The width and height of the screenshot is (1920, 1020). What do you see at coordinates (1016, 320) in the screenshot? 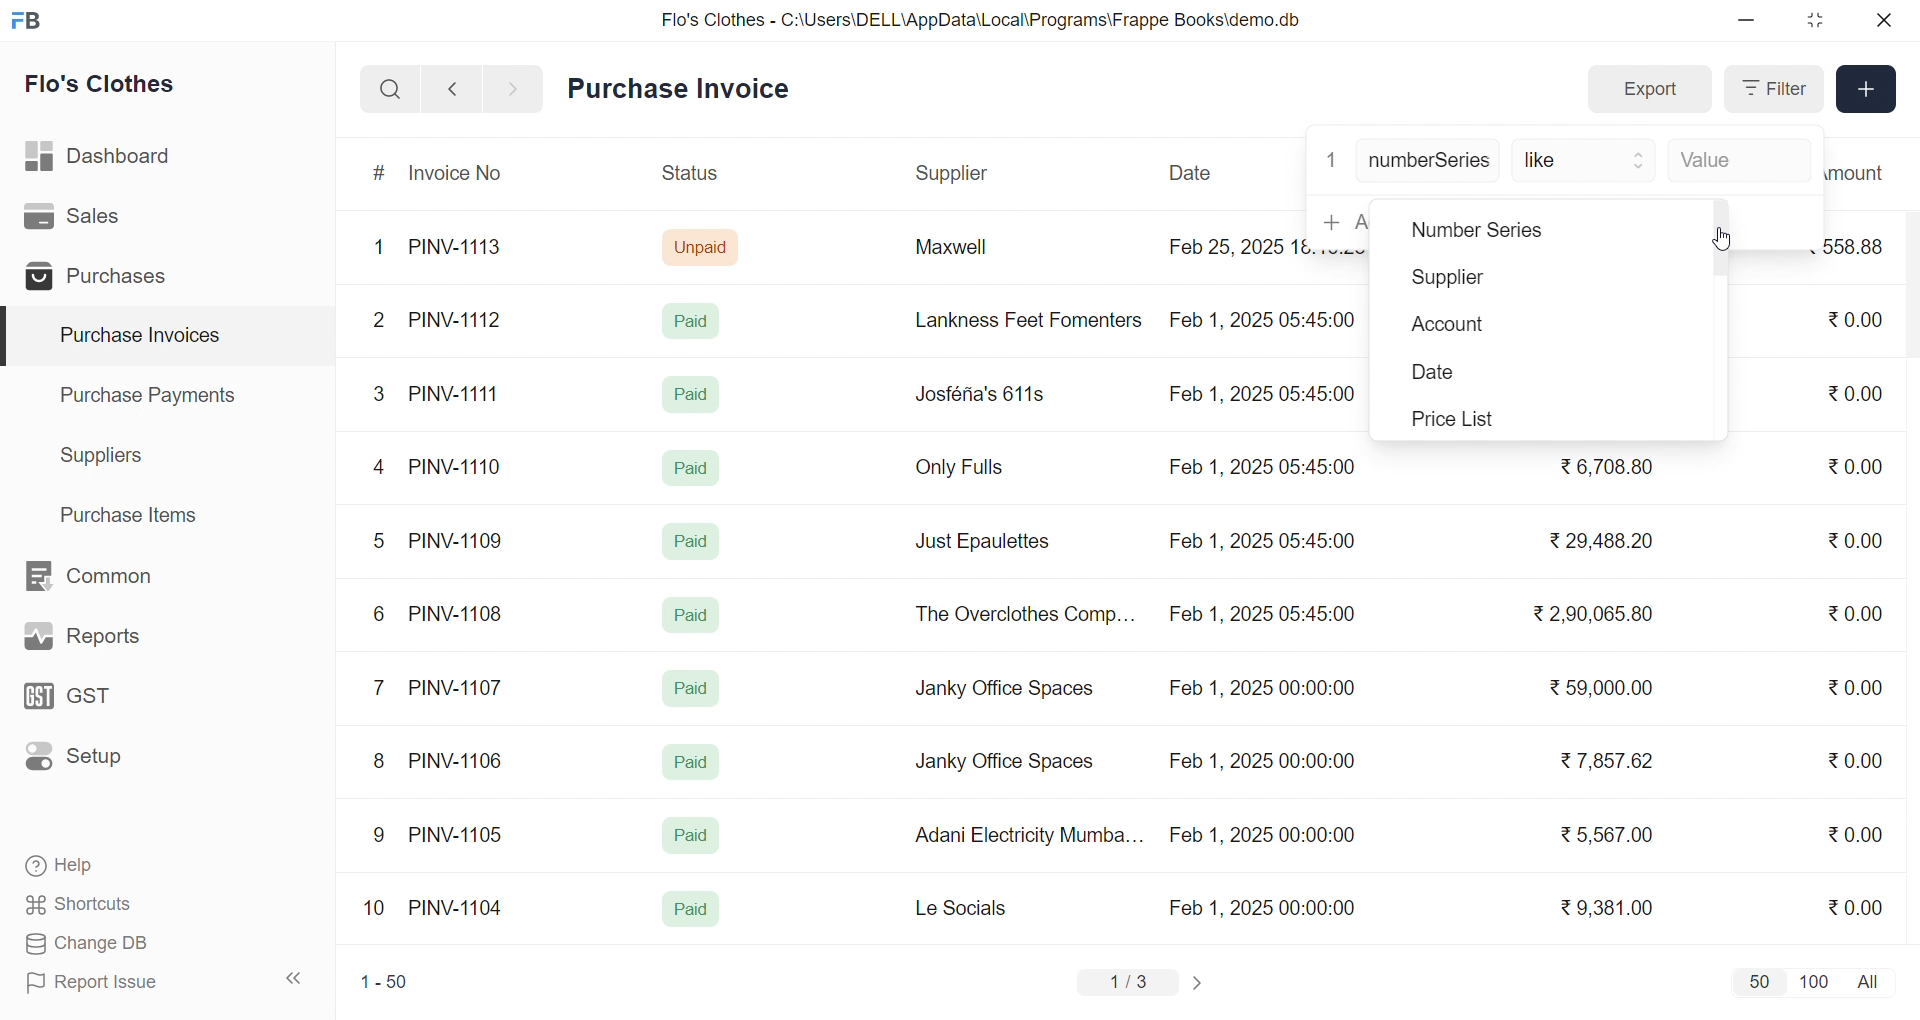
I see `Lankness Feet Fomenters` at bounding box center [1016, 320].